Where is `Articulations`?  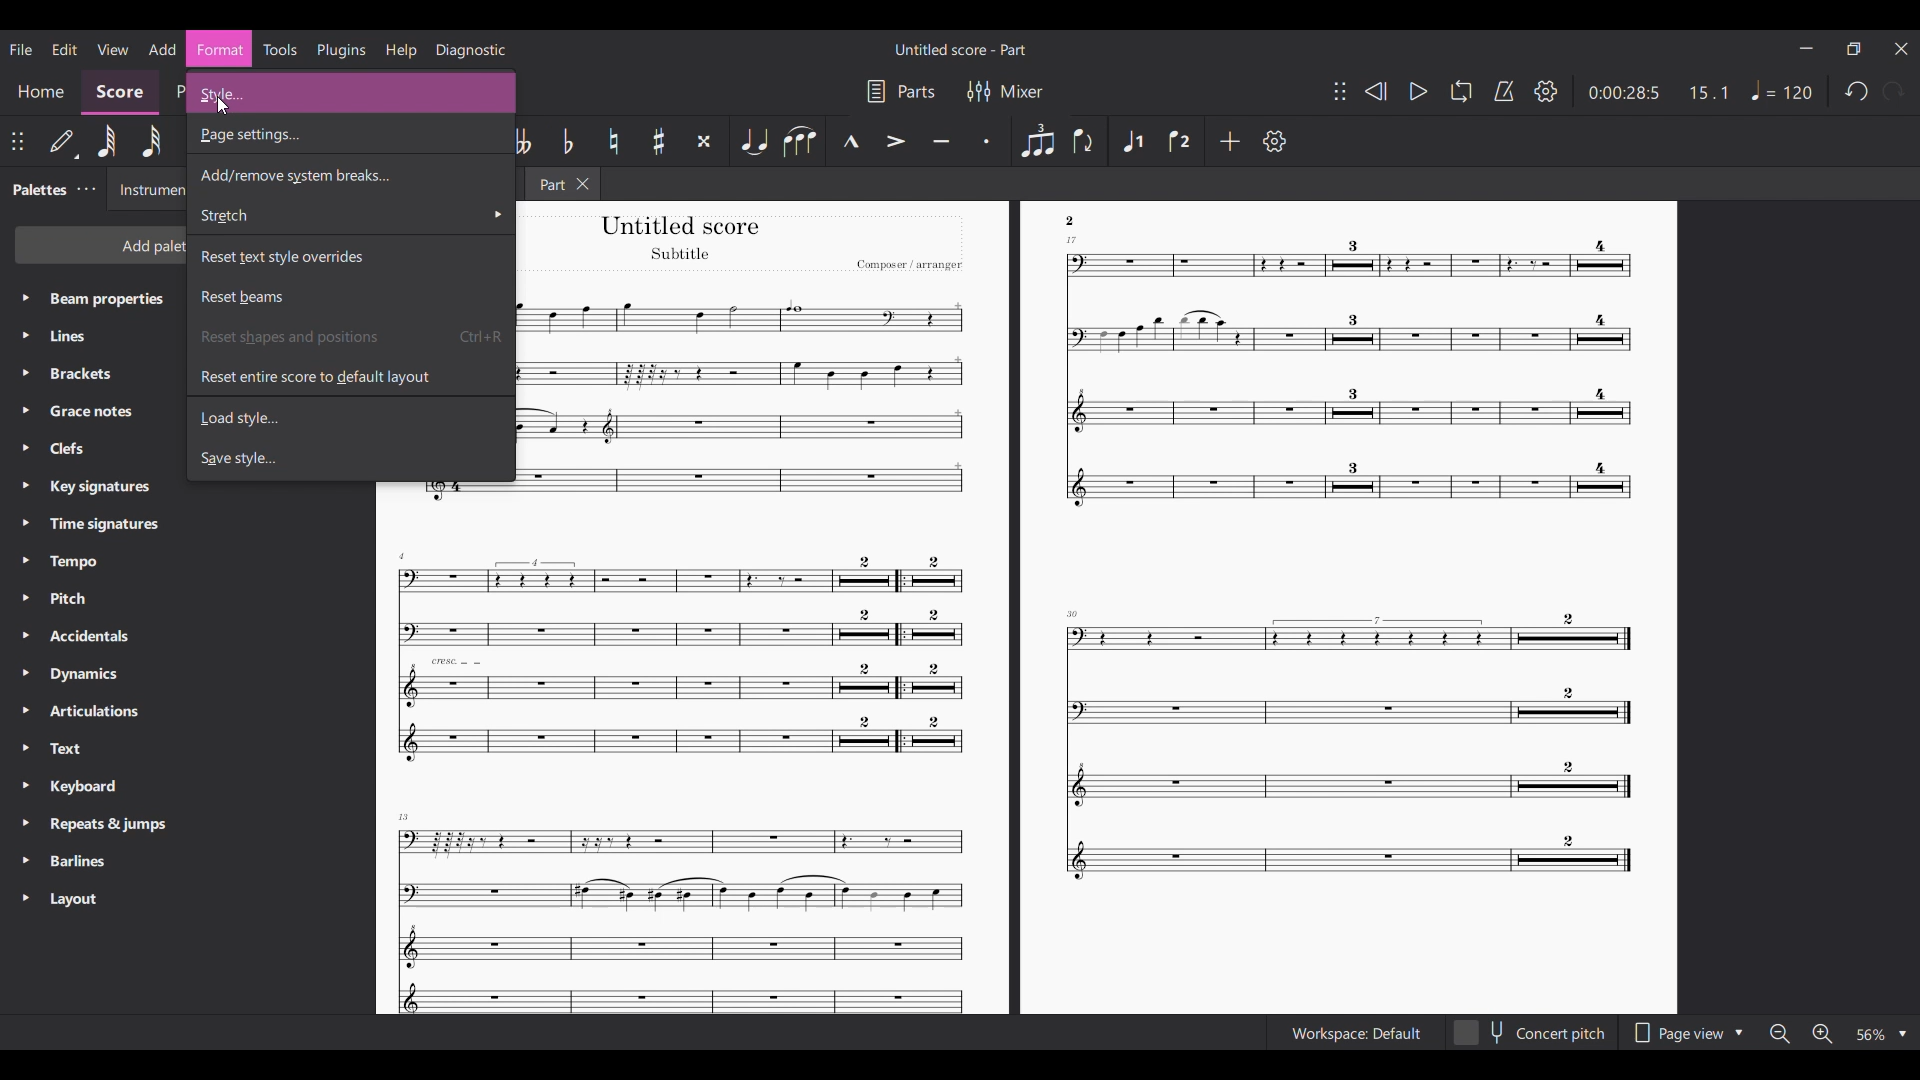 Articulations is located at coordinates (85, 710).